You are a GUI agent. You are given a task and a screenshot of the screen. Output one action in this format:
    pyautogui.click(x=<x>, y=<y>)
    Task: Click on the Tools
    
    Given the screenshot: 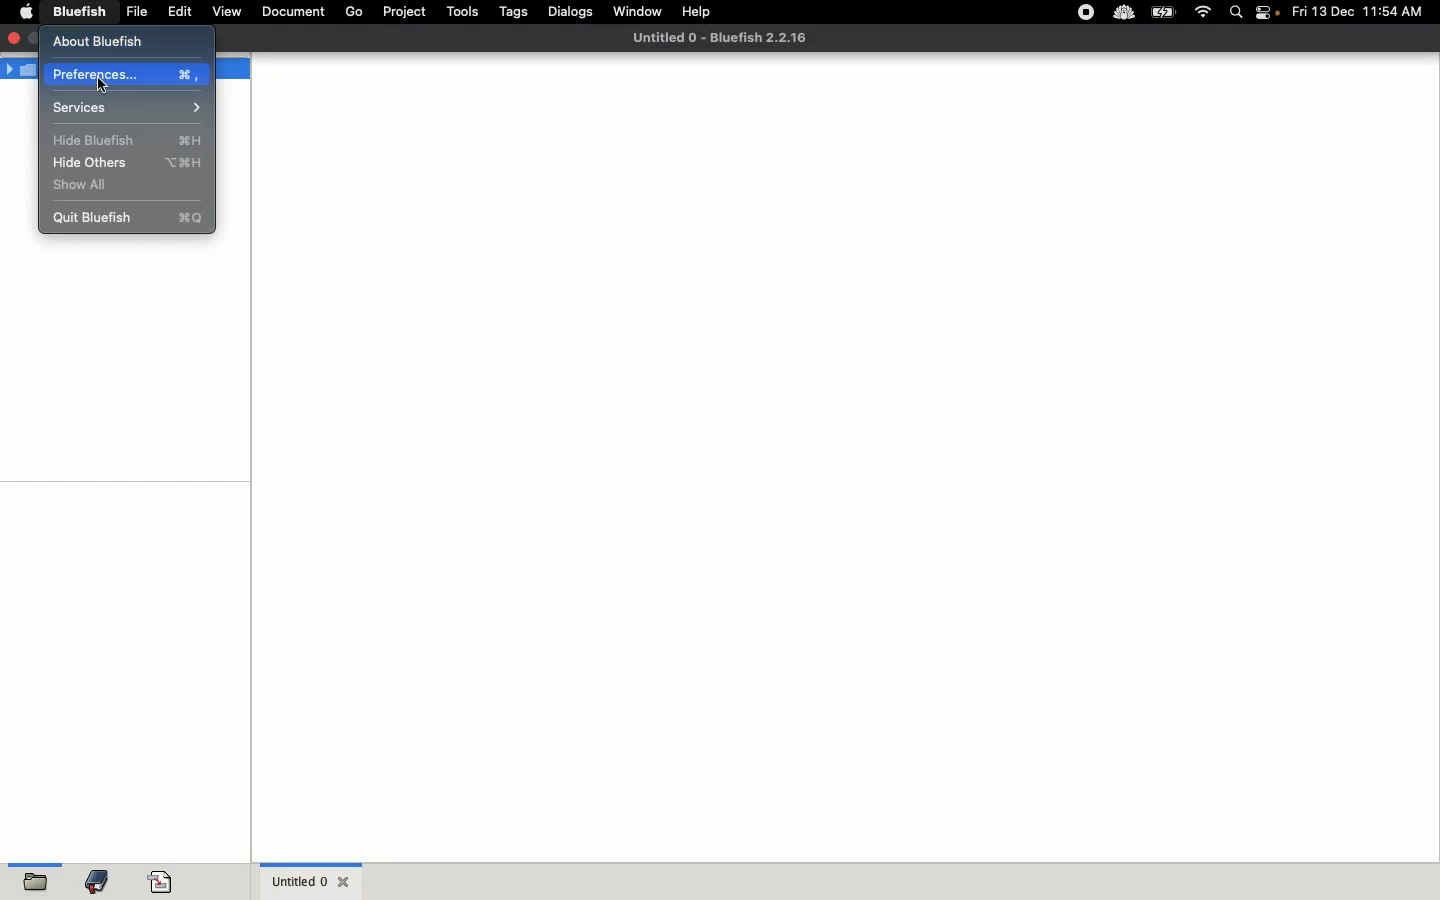 What is the action you would take?
    pyautogui.click(x=463, y=11)
    